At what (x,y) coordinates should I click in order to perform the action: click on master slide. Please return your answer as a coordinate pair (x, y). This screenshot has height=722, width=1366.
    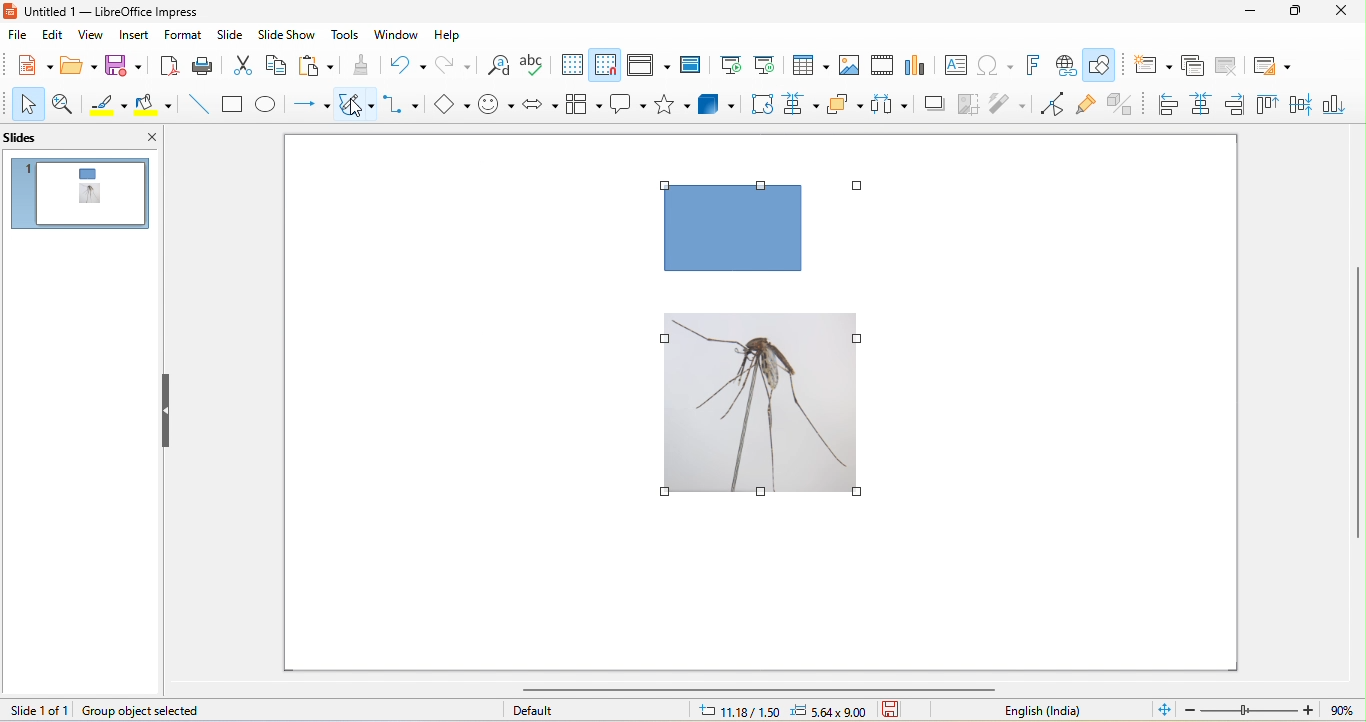
    Looking at the image, I should click on (695, 64).